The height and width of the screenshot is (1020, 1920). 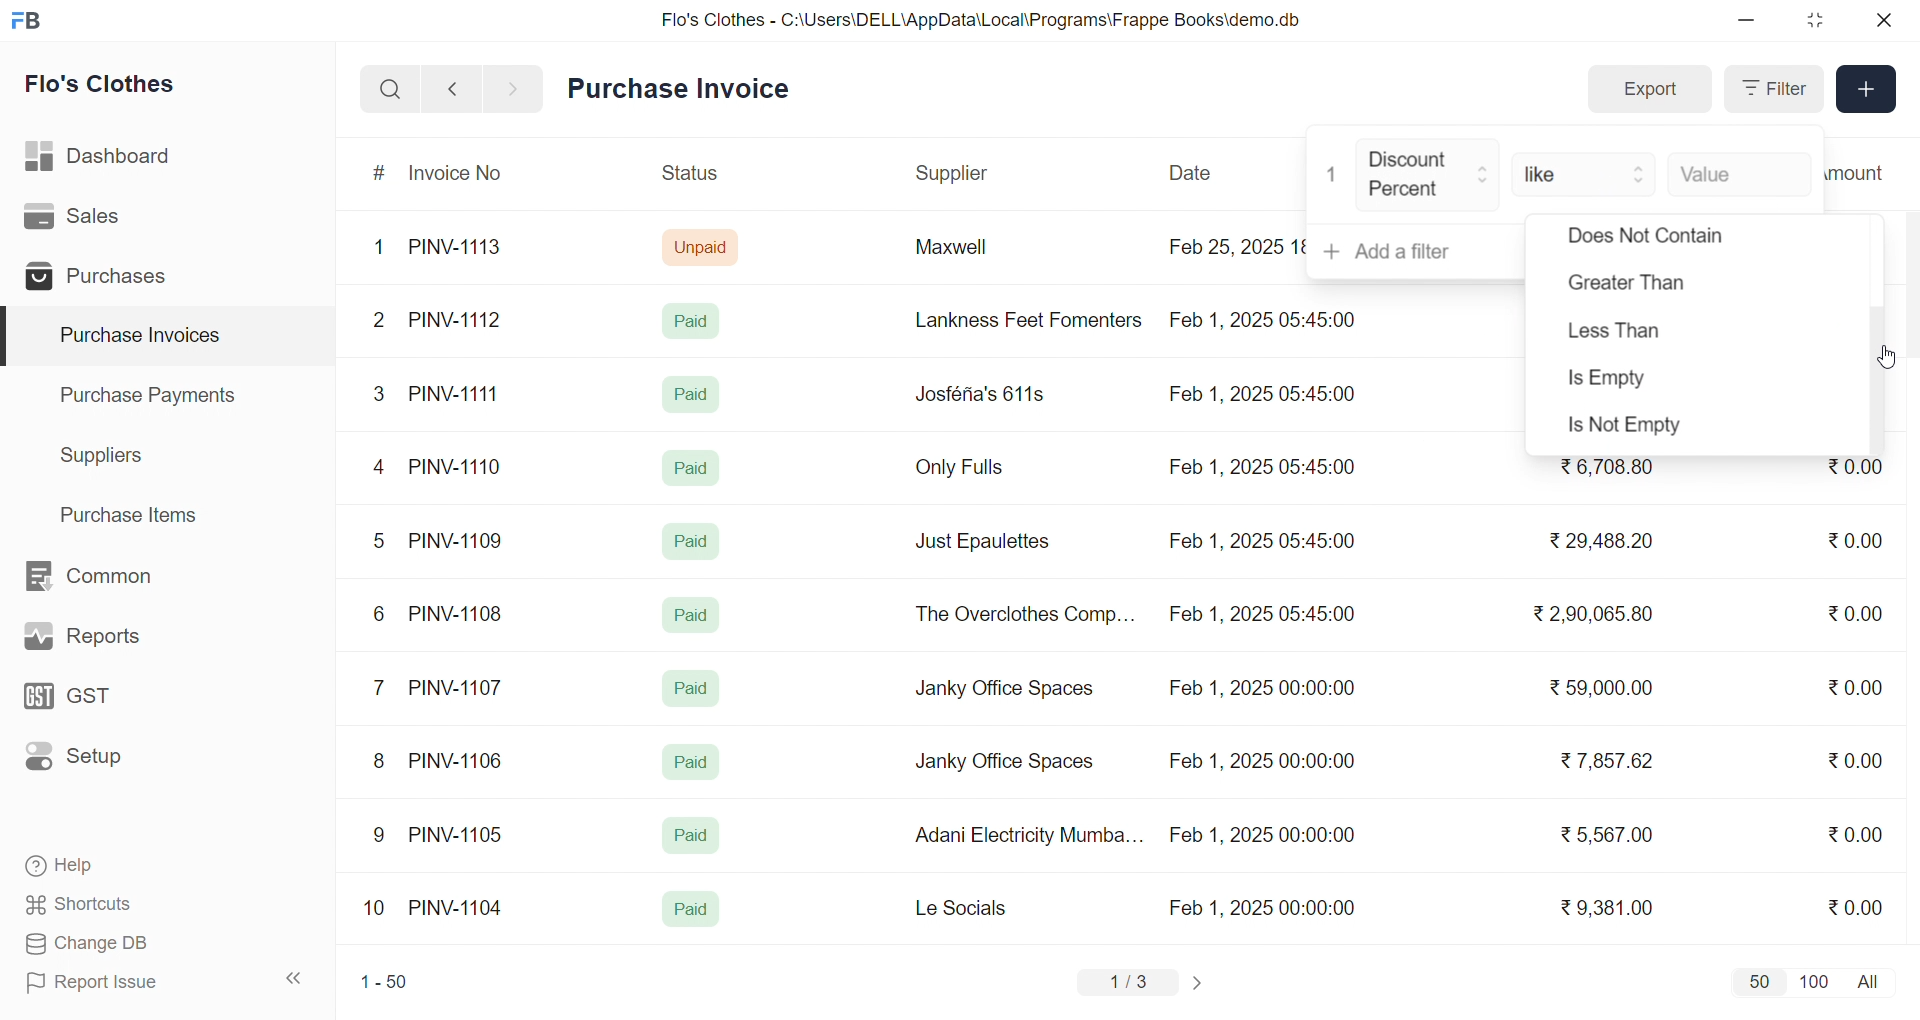 What do you see at coordinates (126, 905) in the screenshot?
I see `Shortcuts` at bounding box center [126, 905].